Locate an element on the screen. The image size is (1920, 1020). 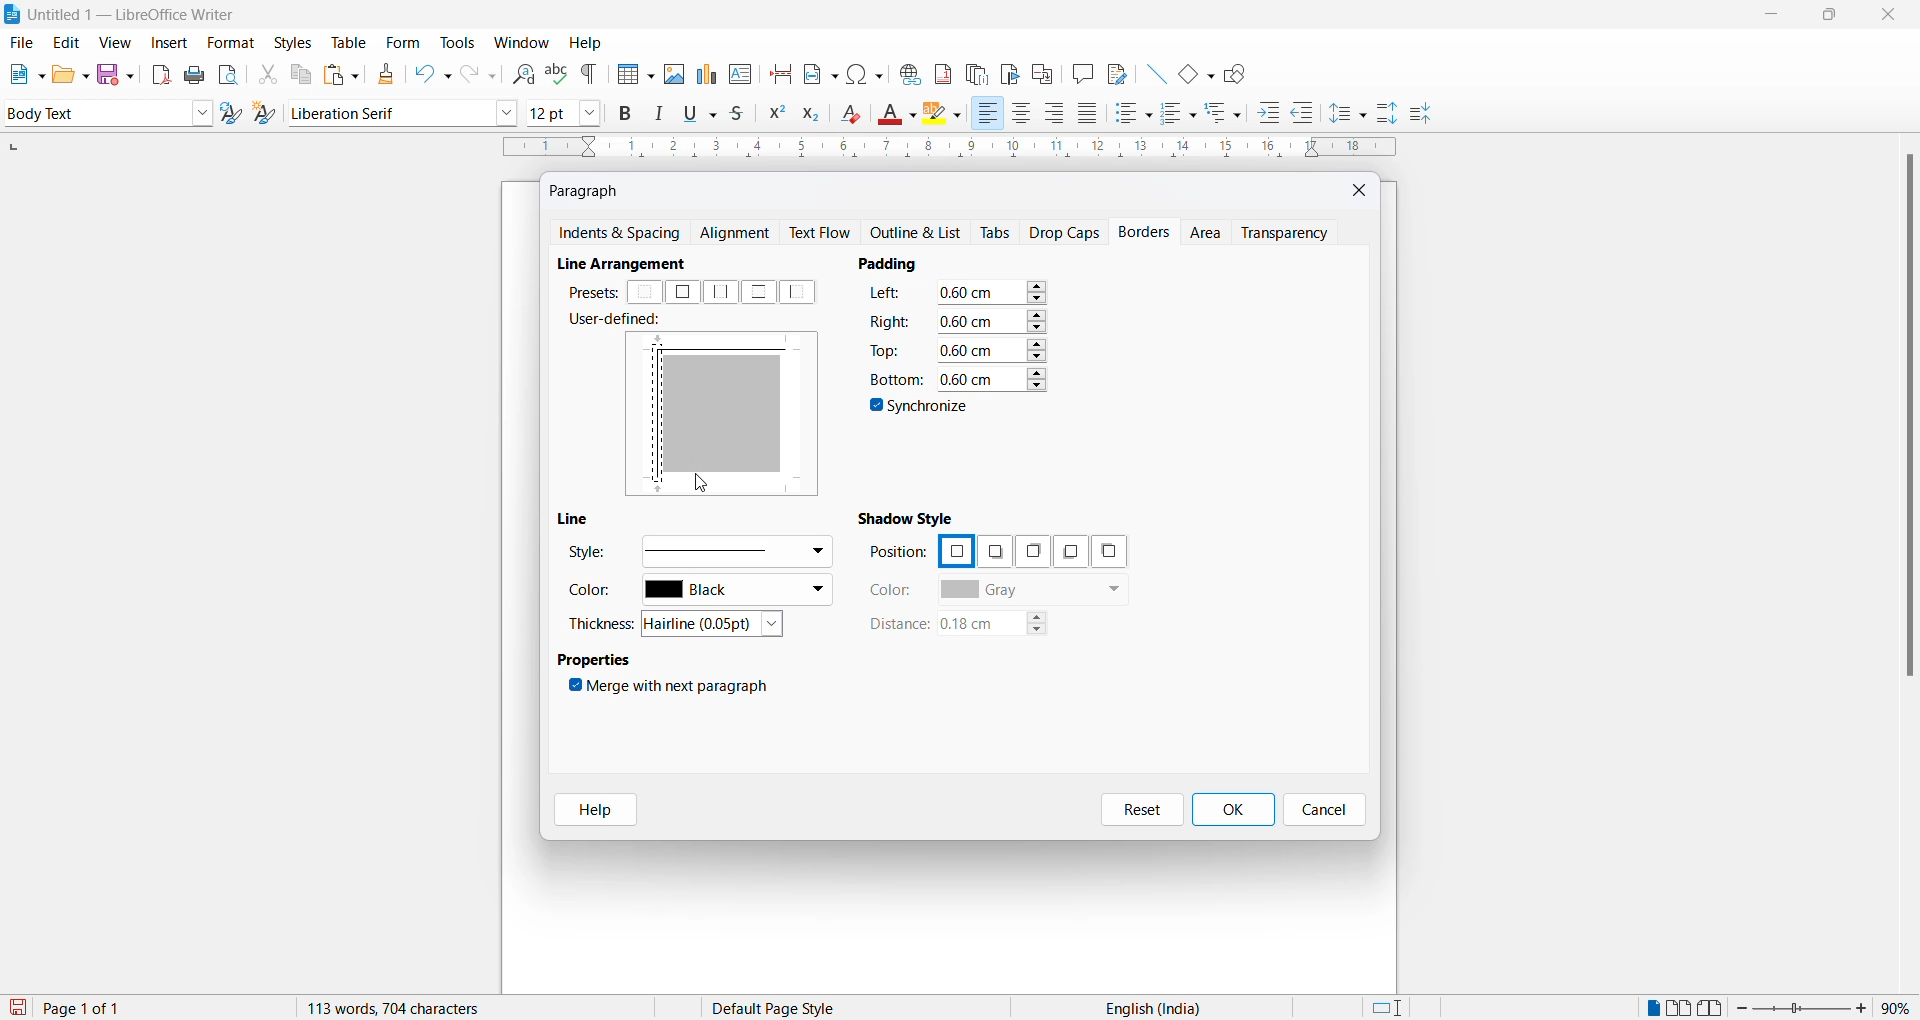
character highlighting is located at coordinates (947, 115).